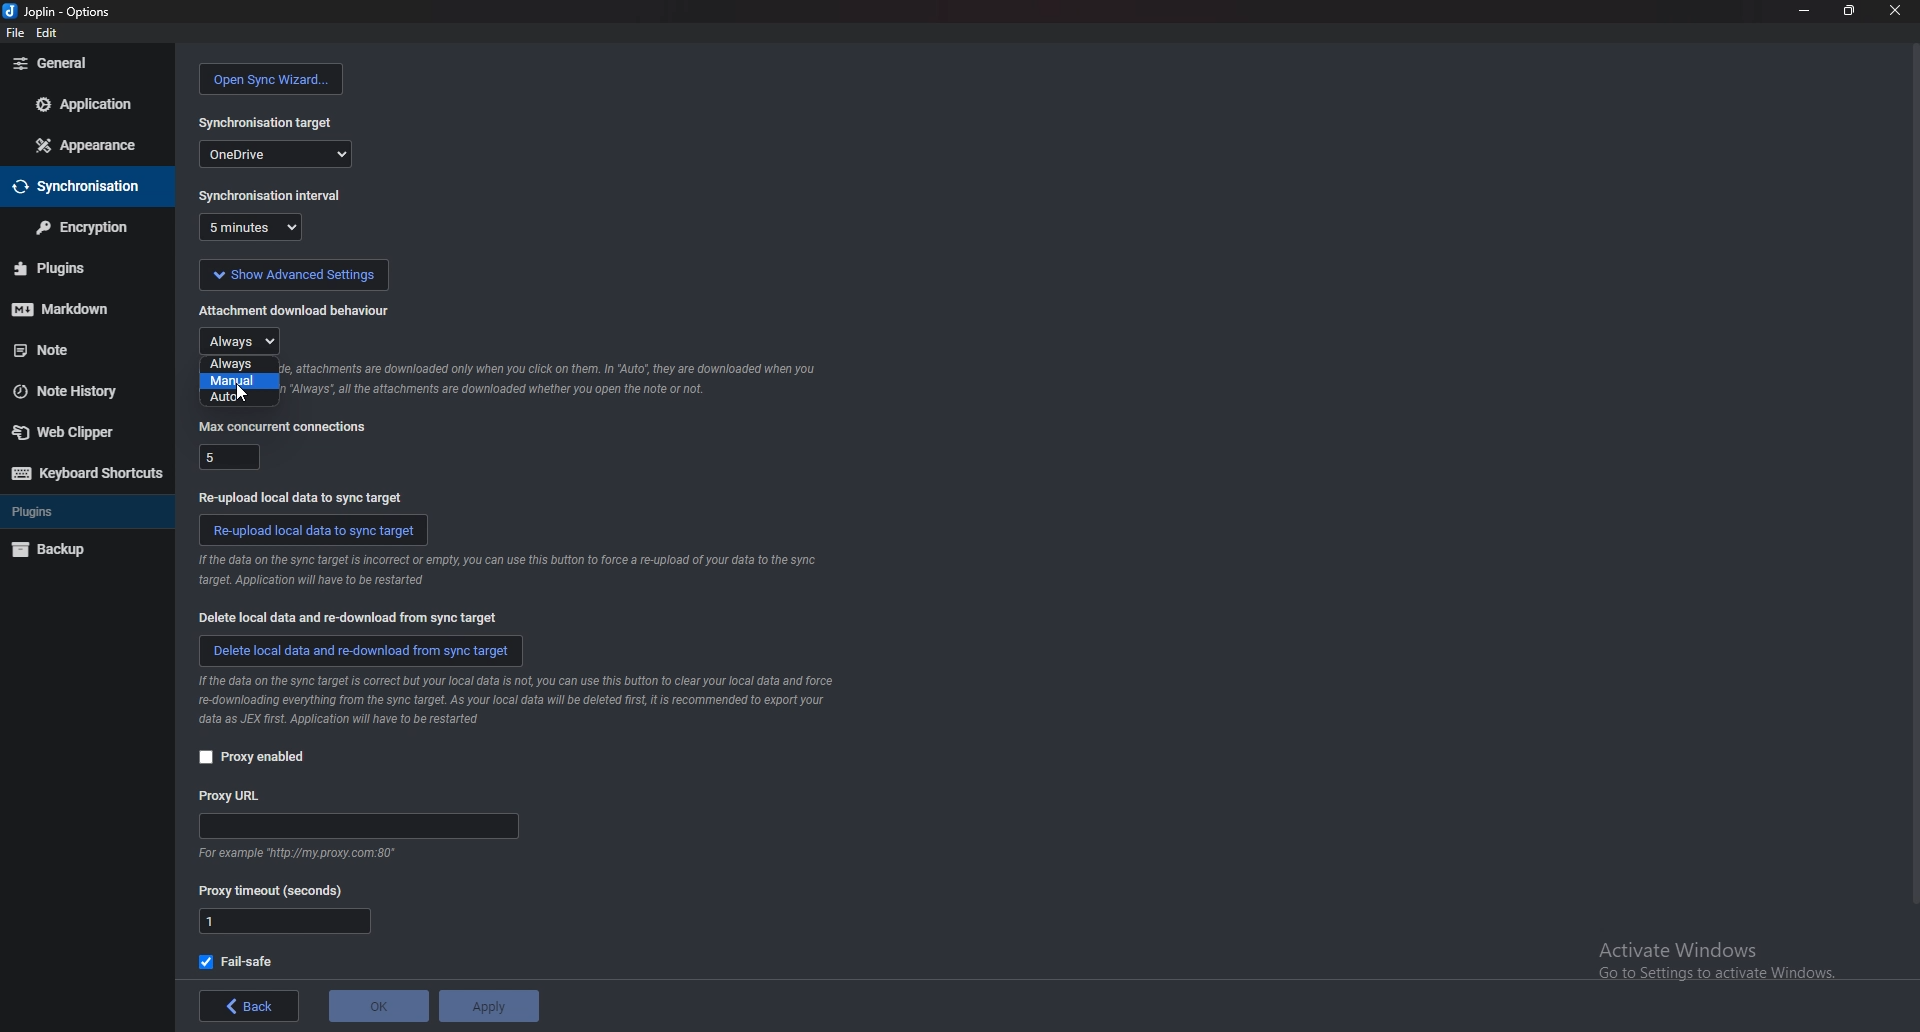 Image resolution: width=1920 pixels, height=1032 pixels. I want to click on scroll bar, so click(1912, 478).